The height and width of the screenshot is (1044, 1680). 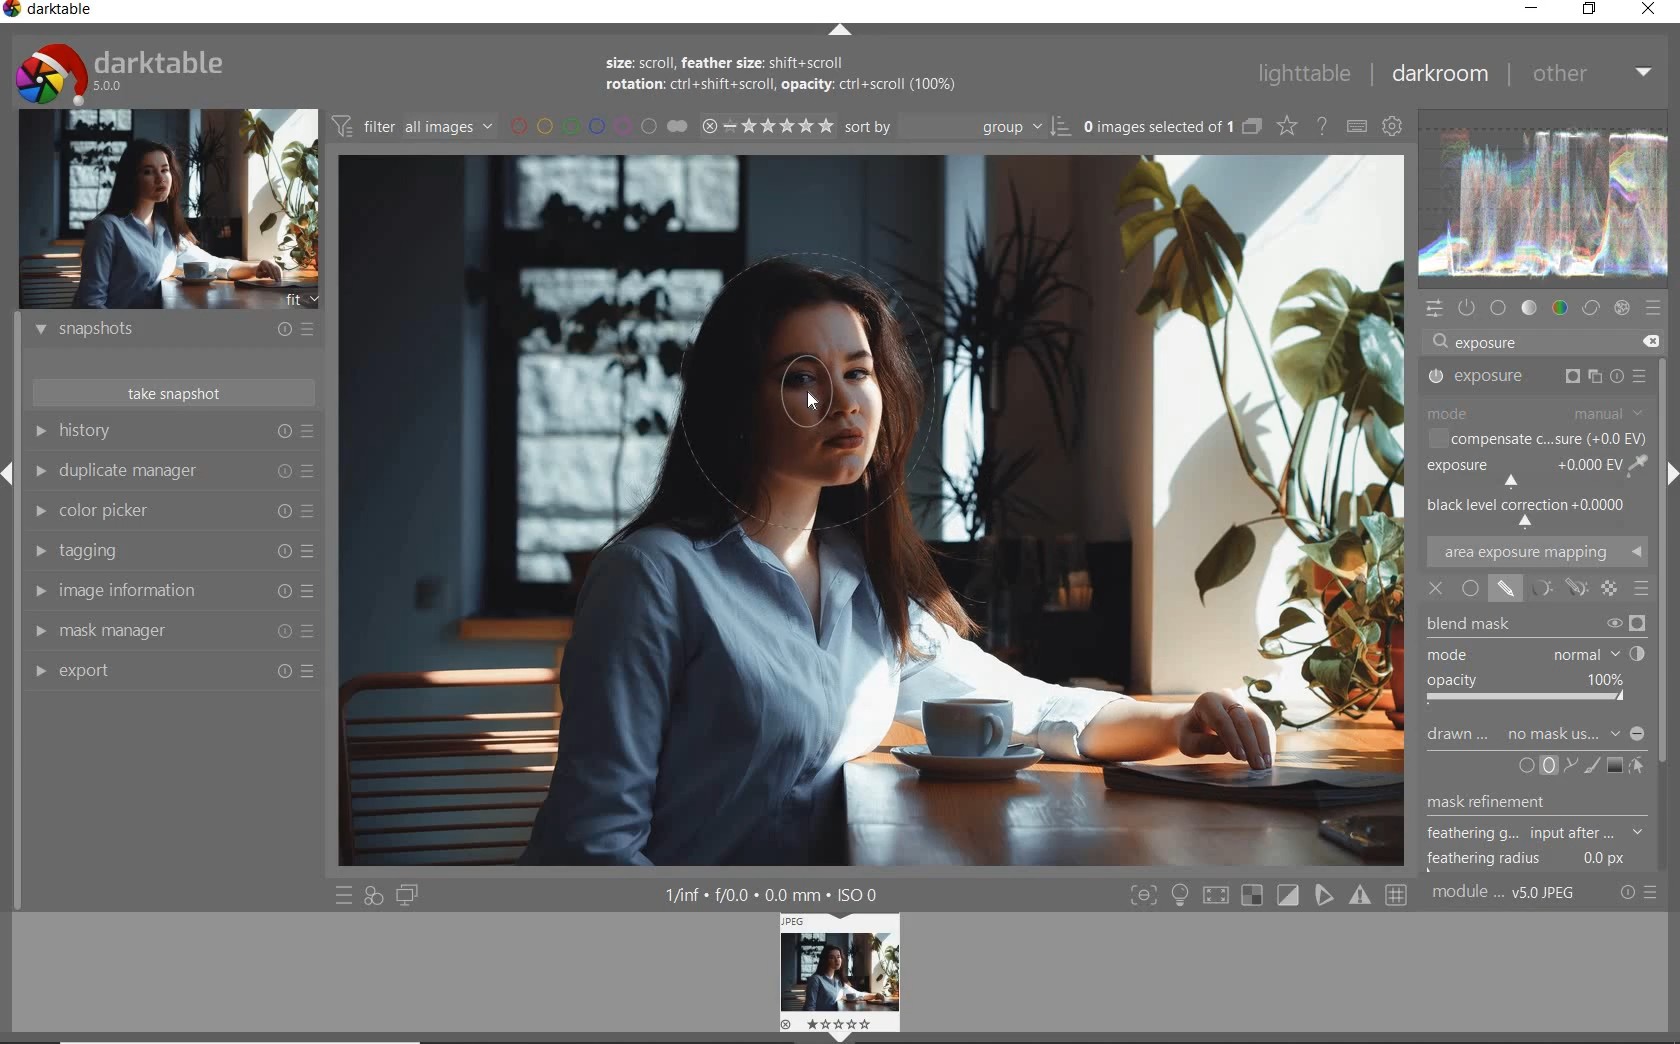 I want to click on ADD PATH, so click(x=1567, y=767).